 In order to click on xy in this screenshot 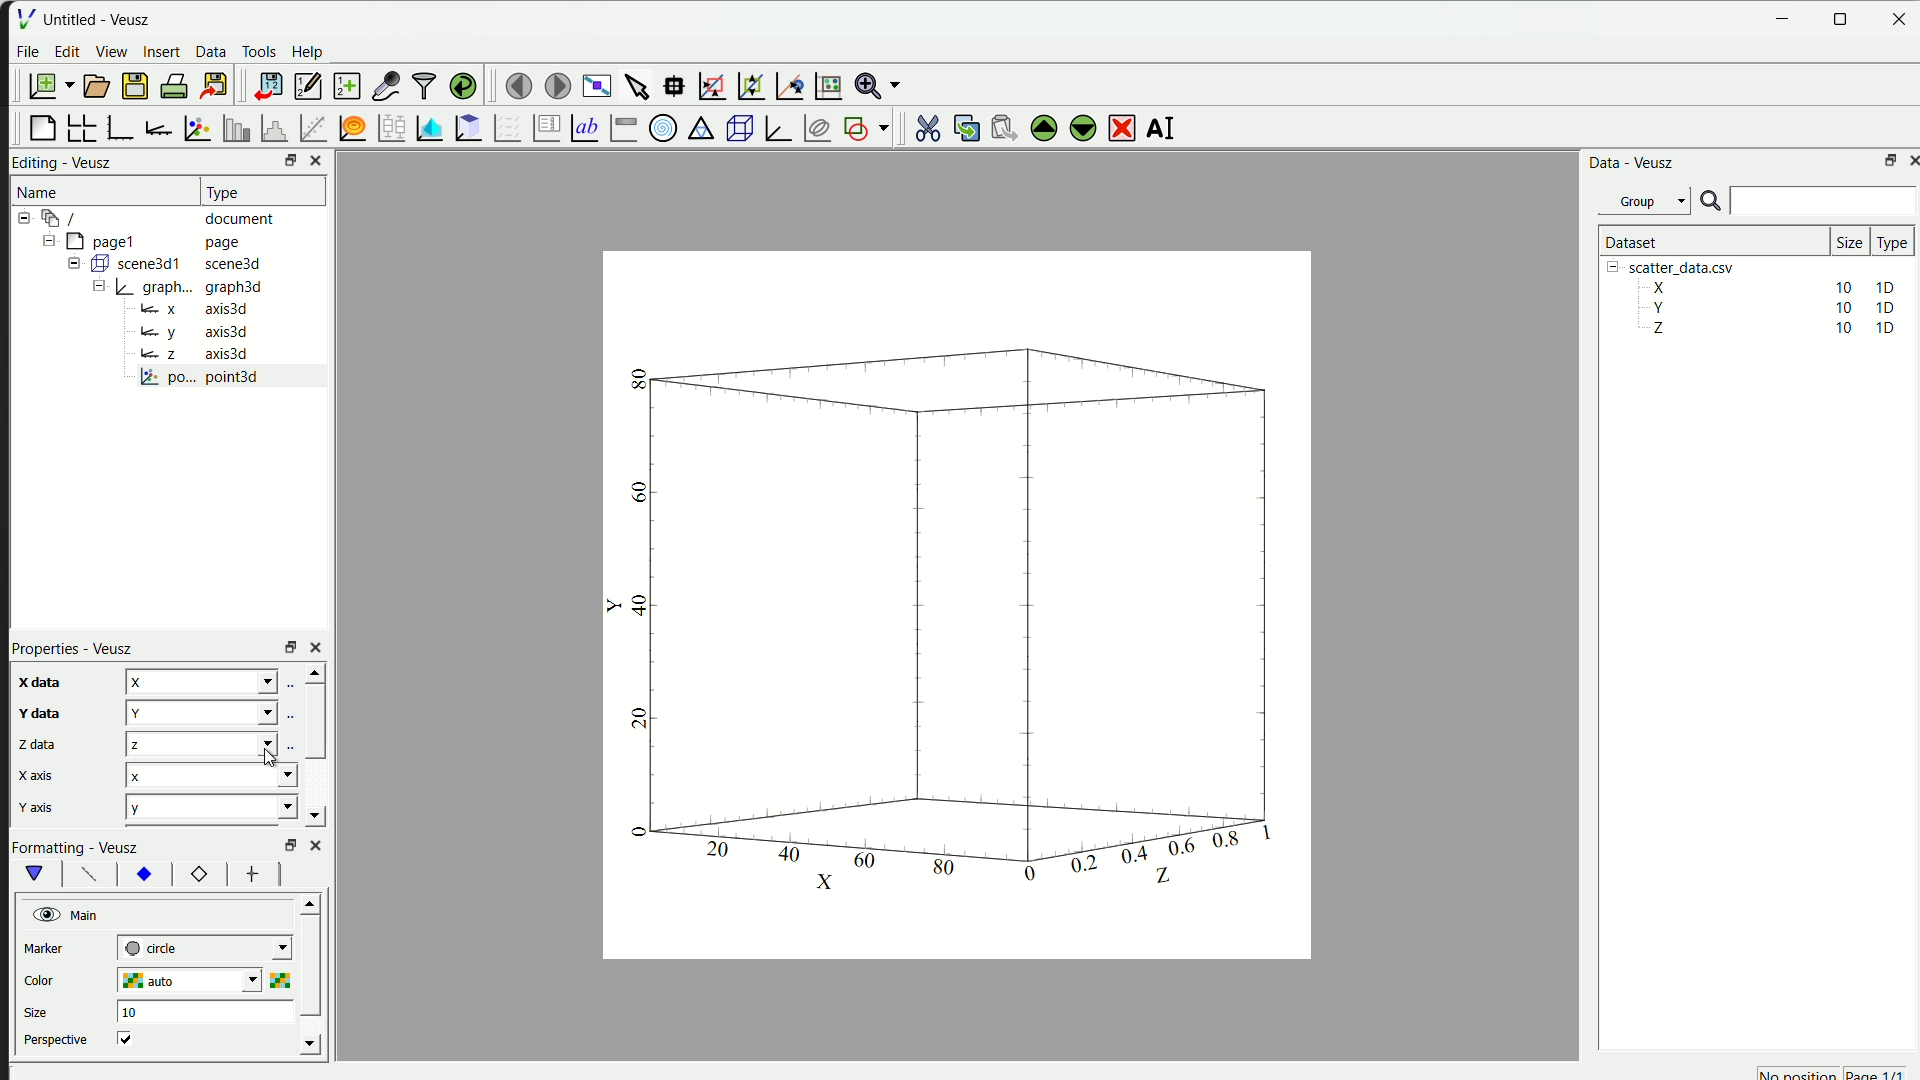, I will do `click(145, 875)`.